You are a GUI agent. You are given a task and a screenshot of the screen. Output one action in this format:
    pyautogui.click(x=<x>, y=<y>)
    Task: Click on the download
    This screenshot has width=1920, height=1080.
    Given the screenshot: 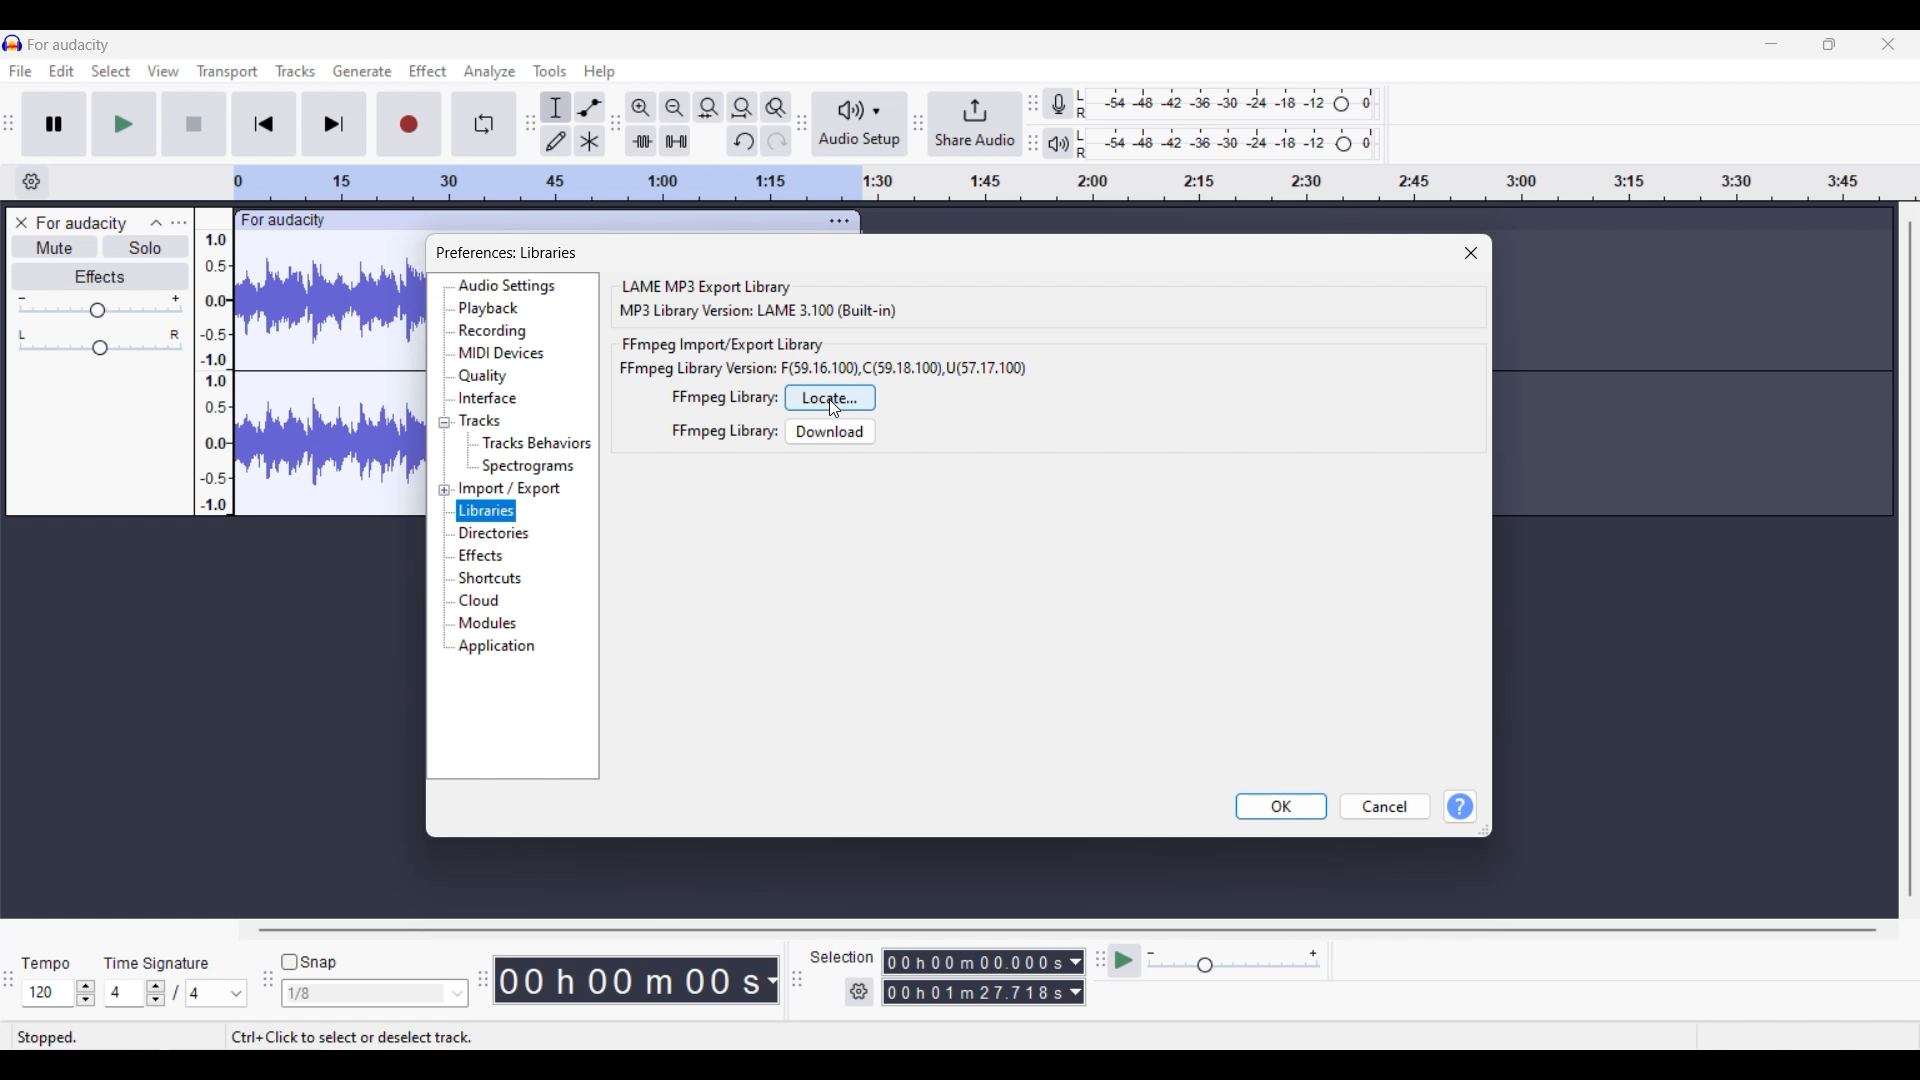 What is the action you would take?
    pyautogui.click(x=831, y=431)
    